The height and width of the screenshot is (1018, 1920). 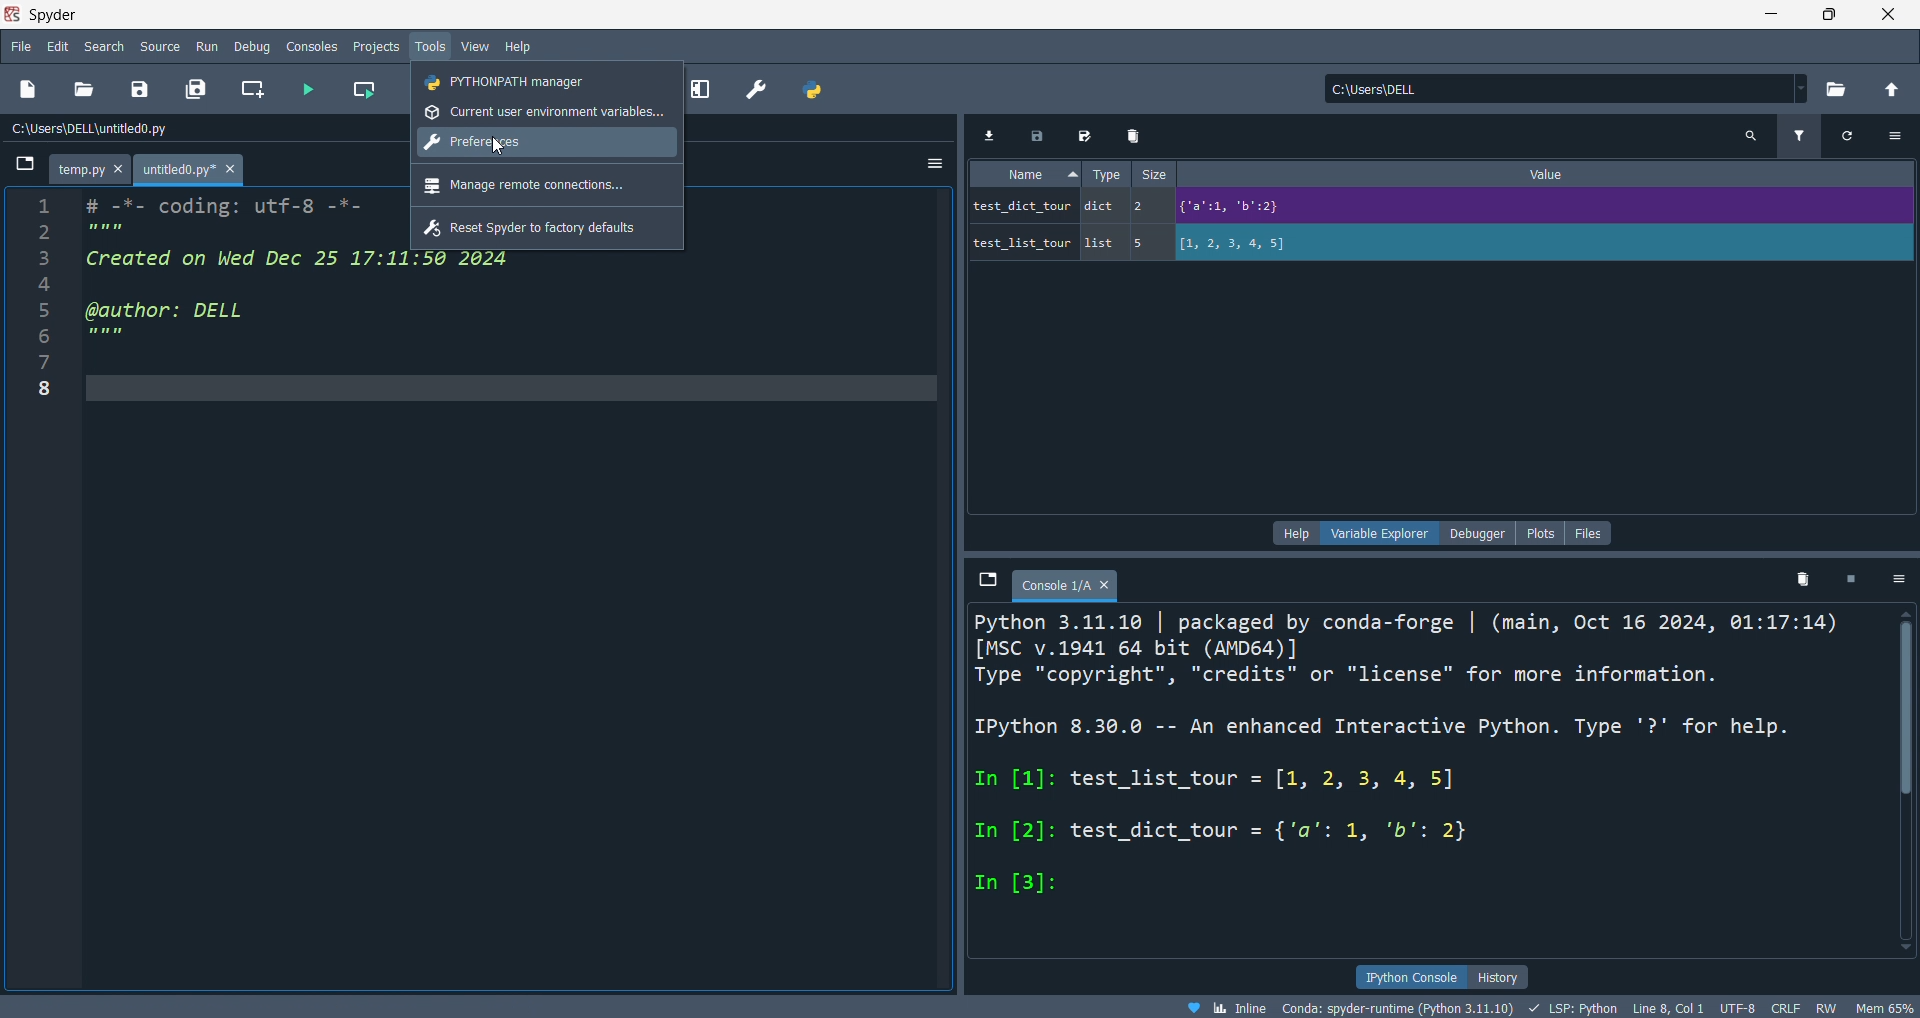 What do you see at coordinates (519, 46) in the screenshot?
I see `help` at bounding box center [519, 46].